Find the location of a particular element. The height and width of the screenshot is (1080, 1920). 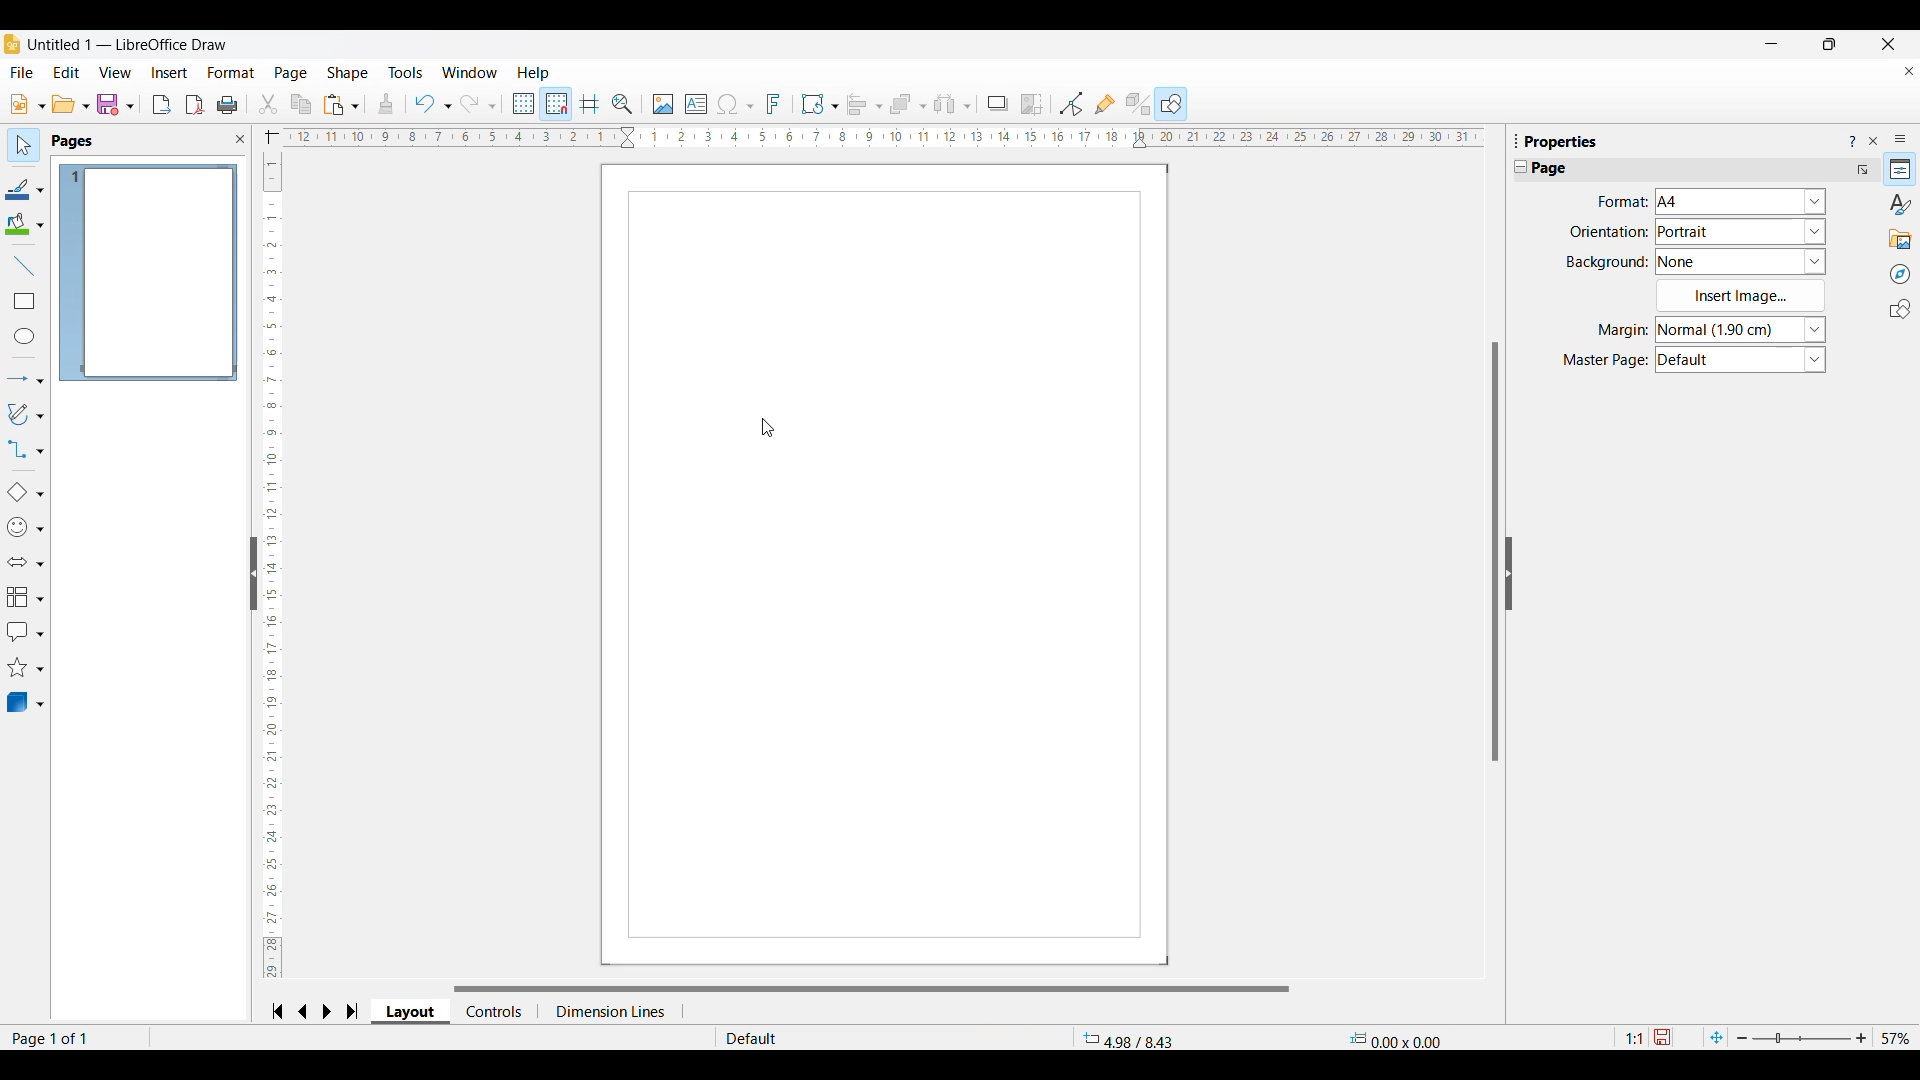

Star and banner options is located at coordinates (25, 668).